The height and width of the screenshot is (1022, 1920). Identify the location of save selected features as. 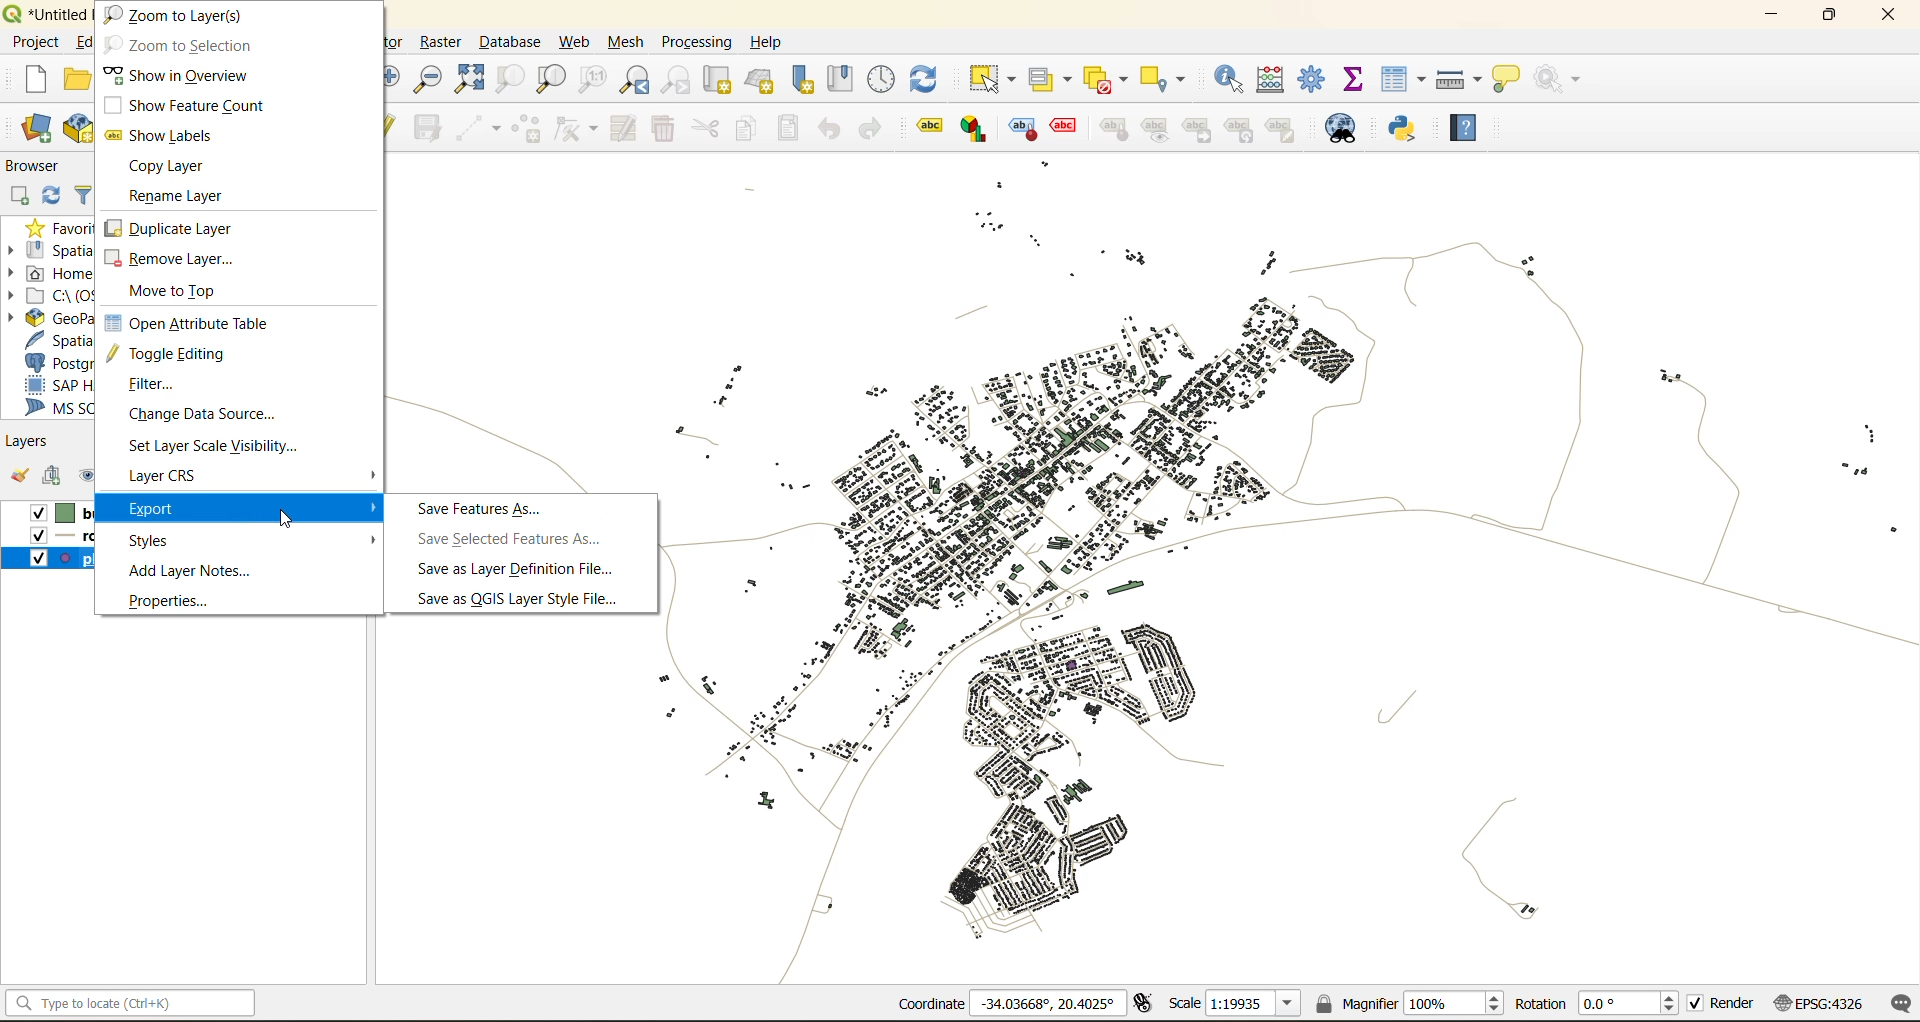
(517, 539).